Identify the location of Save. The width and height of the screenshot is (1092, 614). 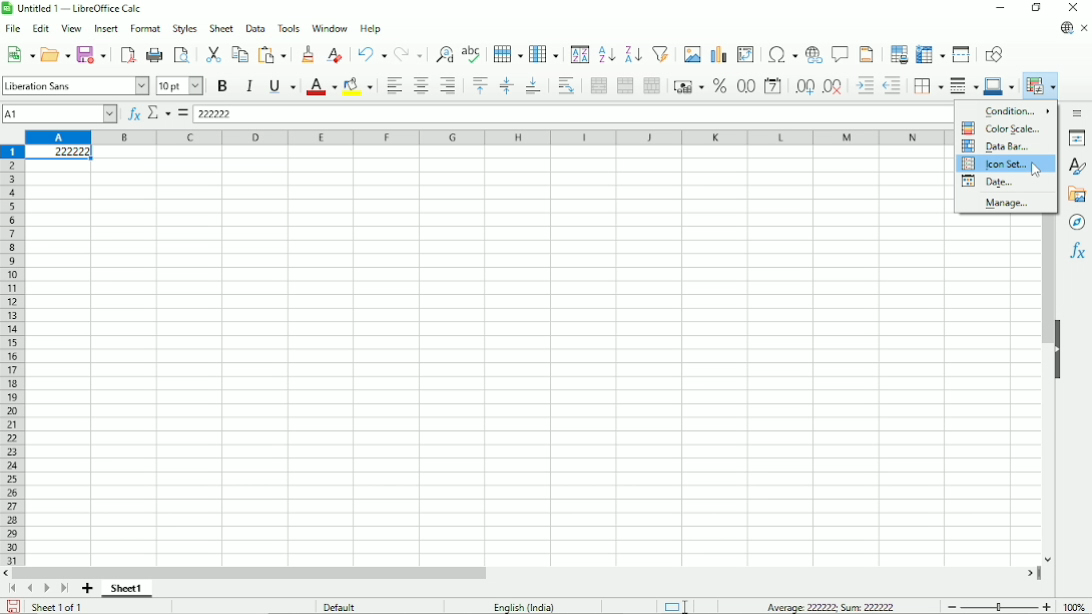
(13, 607).